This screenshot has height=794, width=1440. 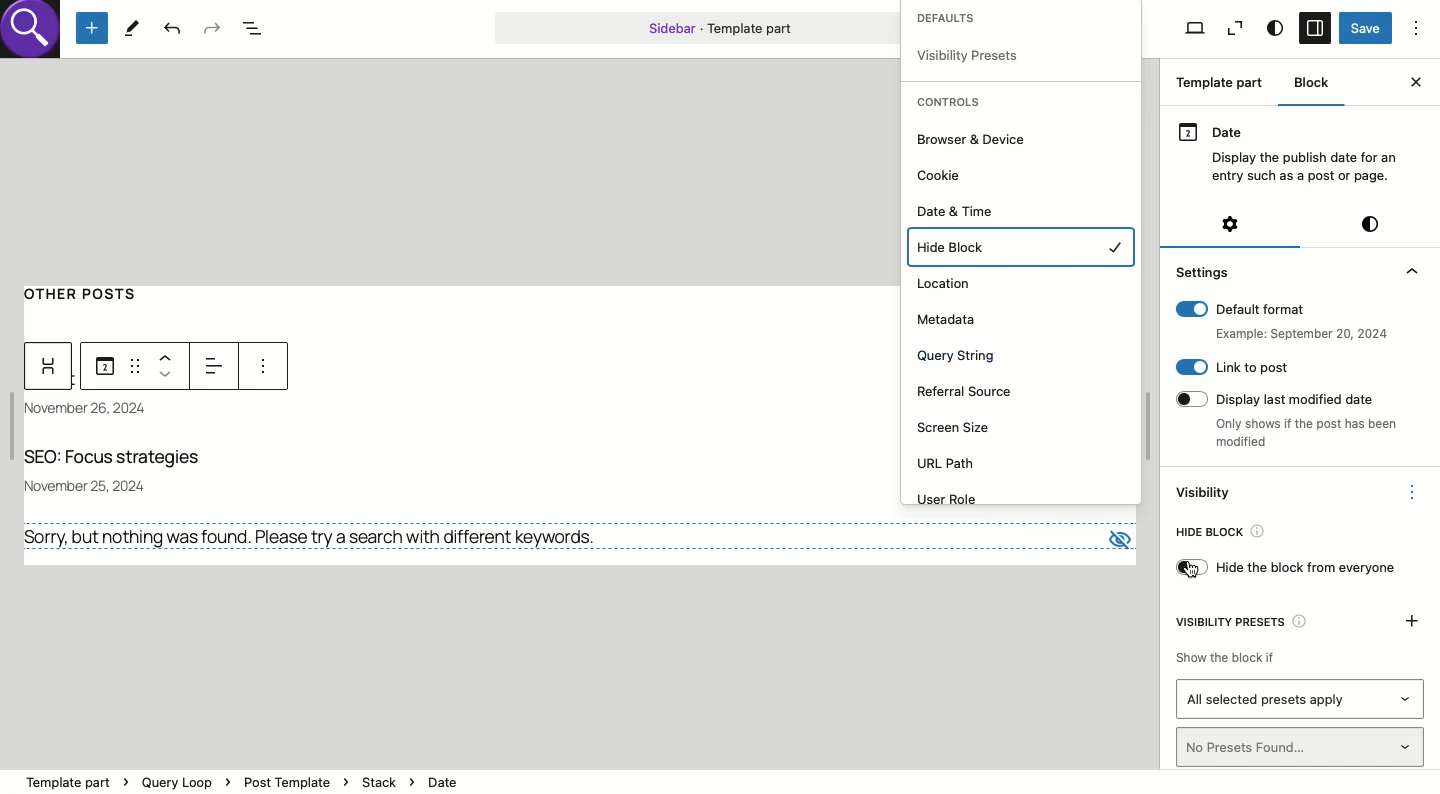 I want to click on Cookie, so click(x=936, y=176).